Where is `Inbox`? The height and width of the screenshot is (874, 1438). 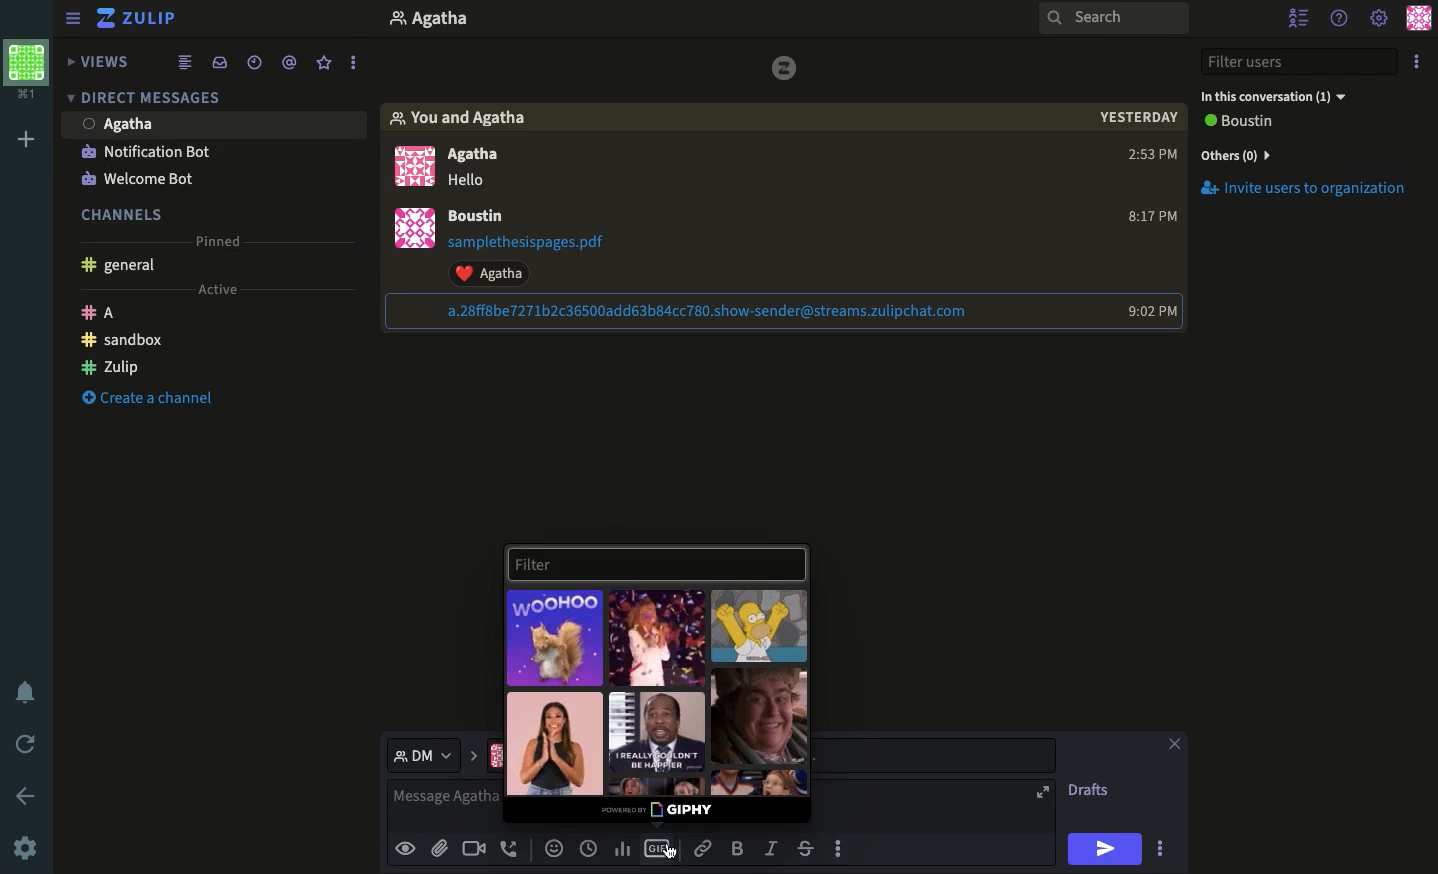
Inbox is located at coordinates (224, 63).